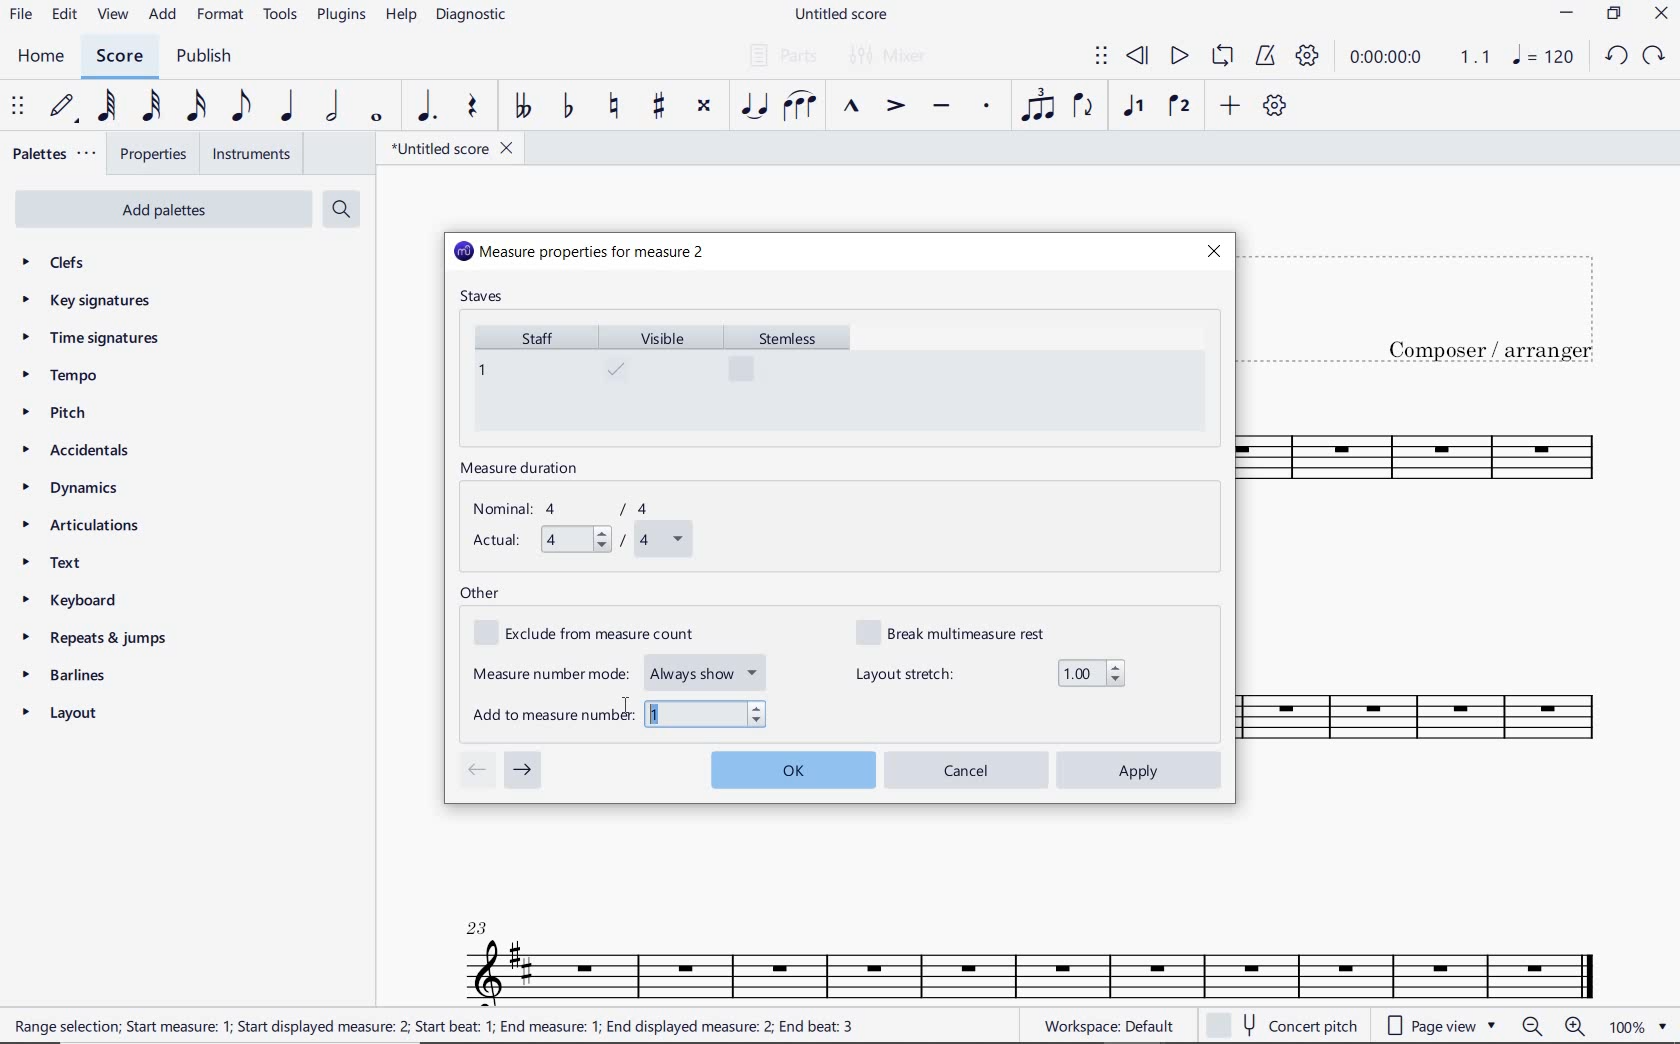  I want to click on staff, so click(530, 376).